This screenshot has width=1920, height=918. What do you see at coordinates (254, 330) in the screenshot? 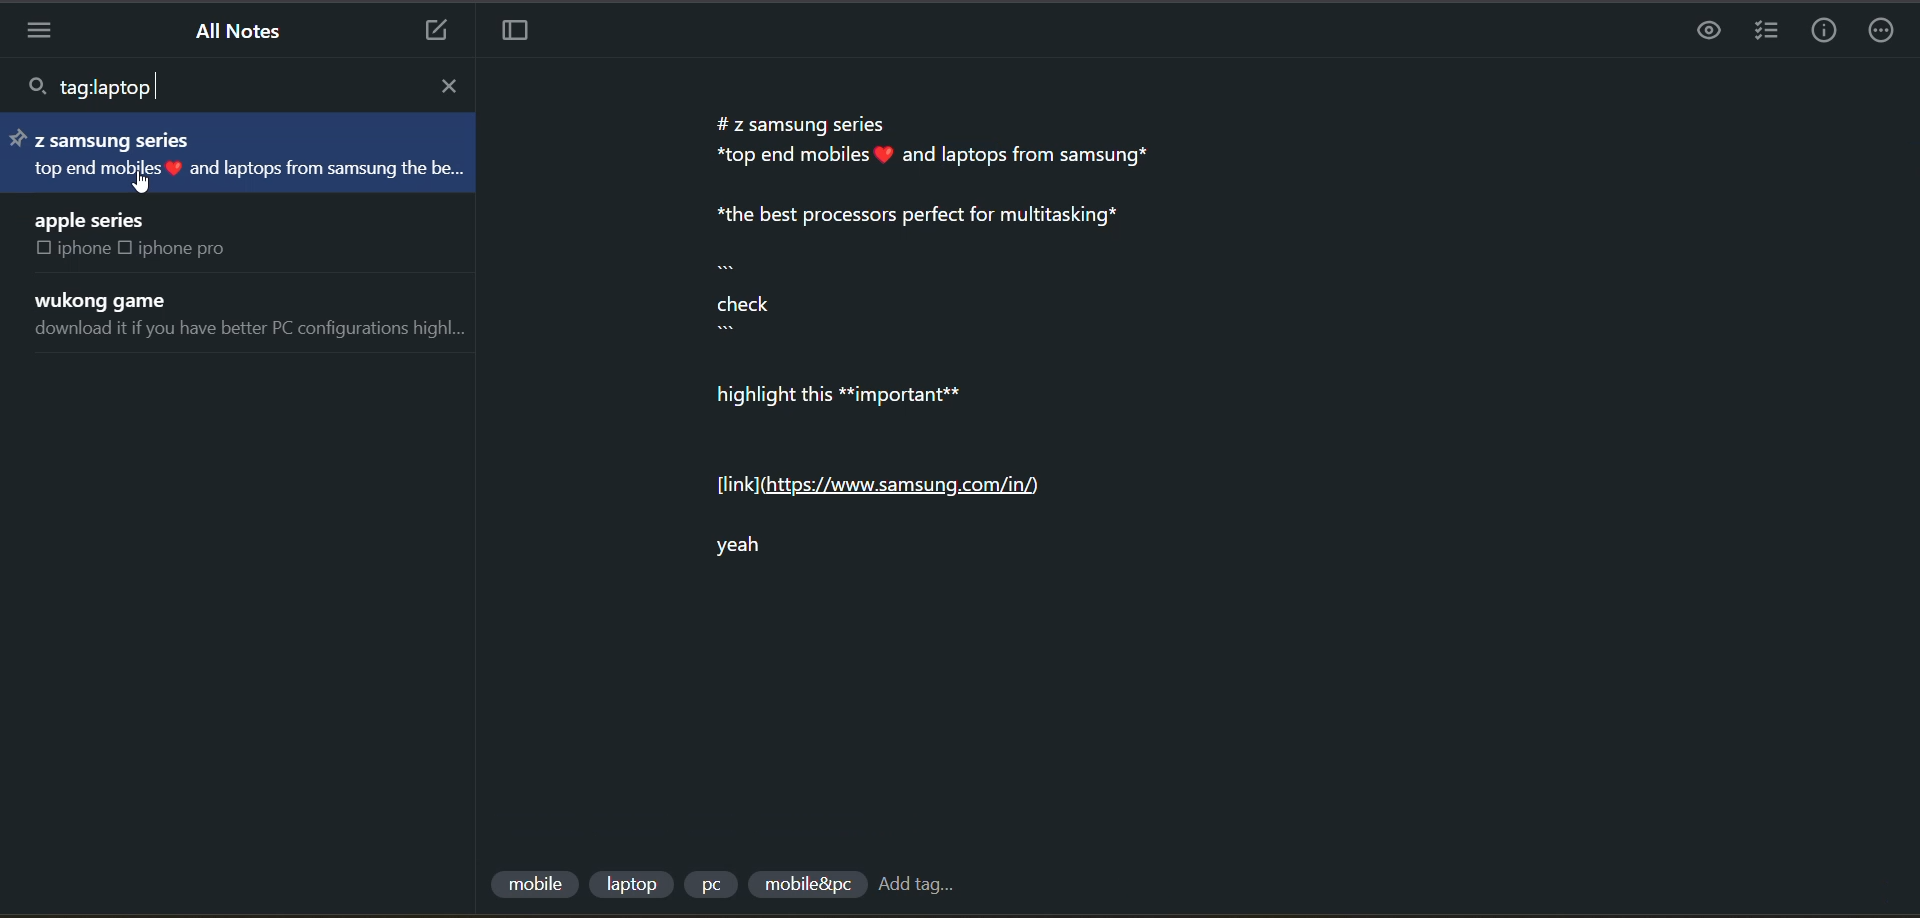
I see `download it if you have better PC configurations highl...` at bounding box center [254, 330].